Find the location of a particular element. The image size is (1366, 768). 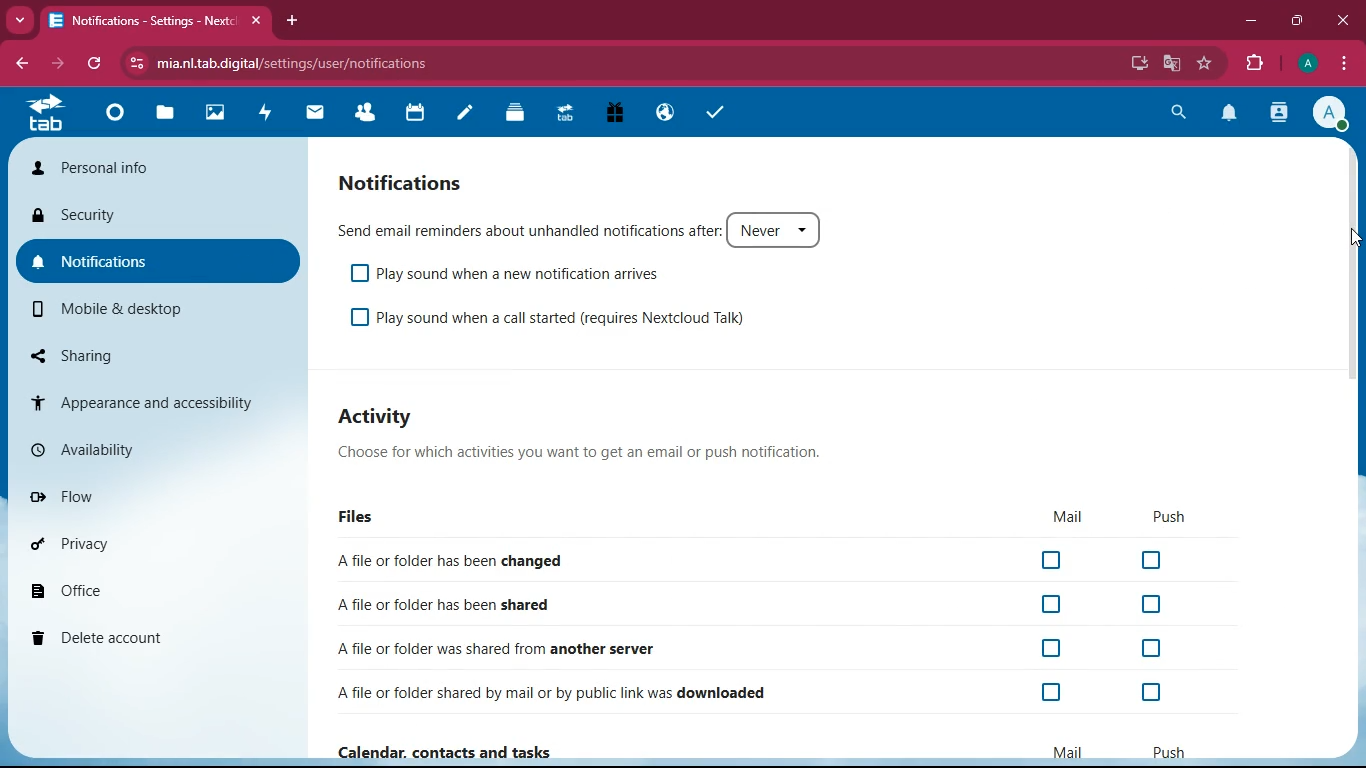

files is located at coordinates (362, 521).